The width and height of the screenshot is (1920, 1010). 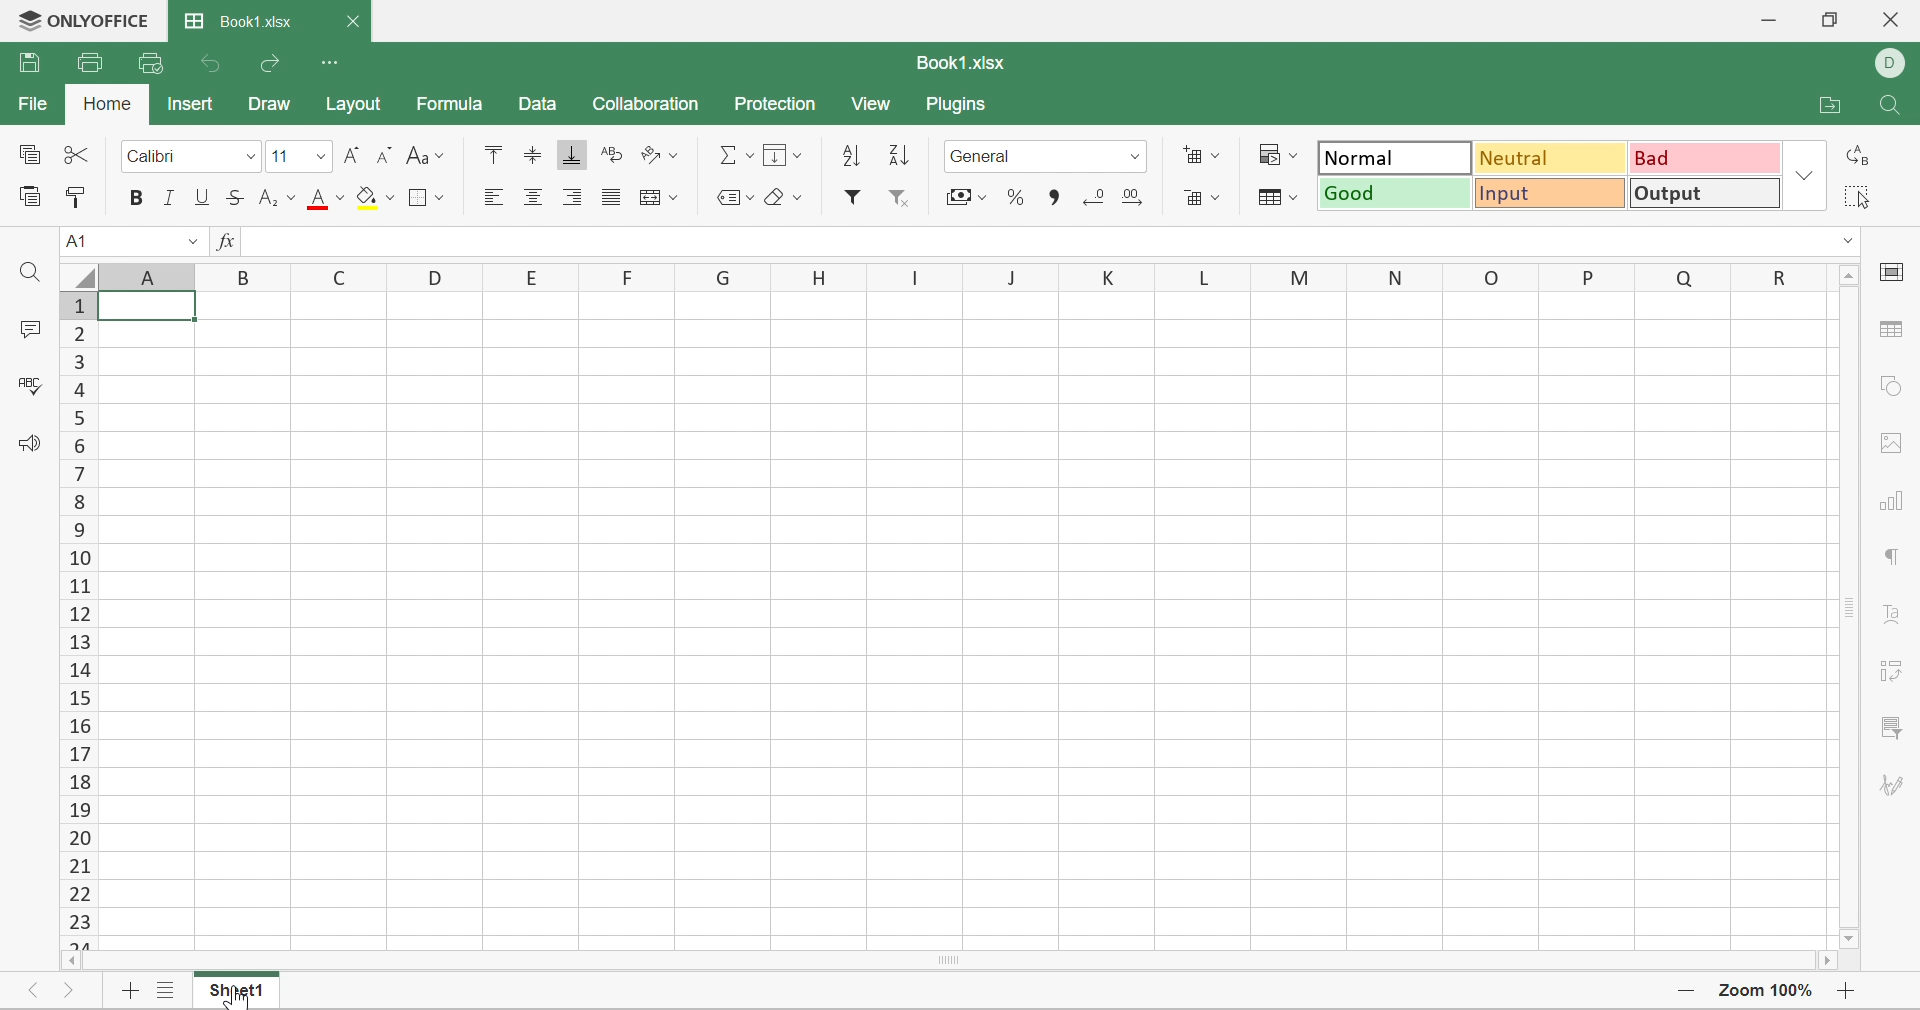 What do you see at coordinates (1849, 241) in the screenshot?
I see `Drop down` at bounding box center [1849, 241].